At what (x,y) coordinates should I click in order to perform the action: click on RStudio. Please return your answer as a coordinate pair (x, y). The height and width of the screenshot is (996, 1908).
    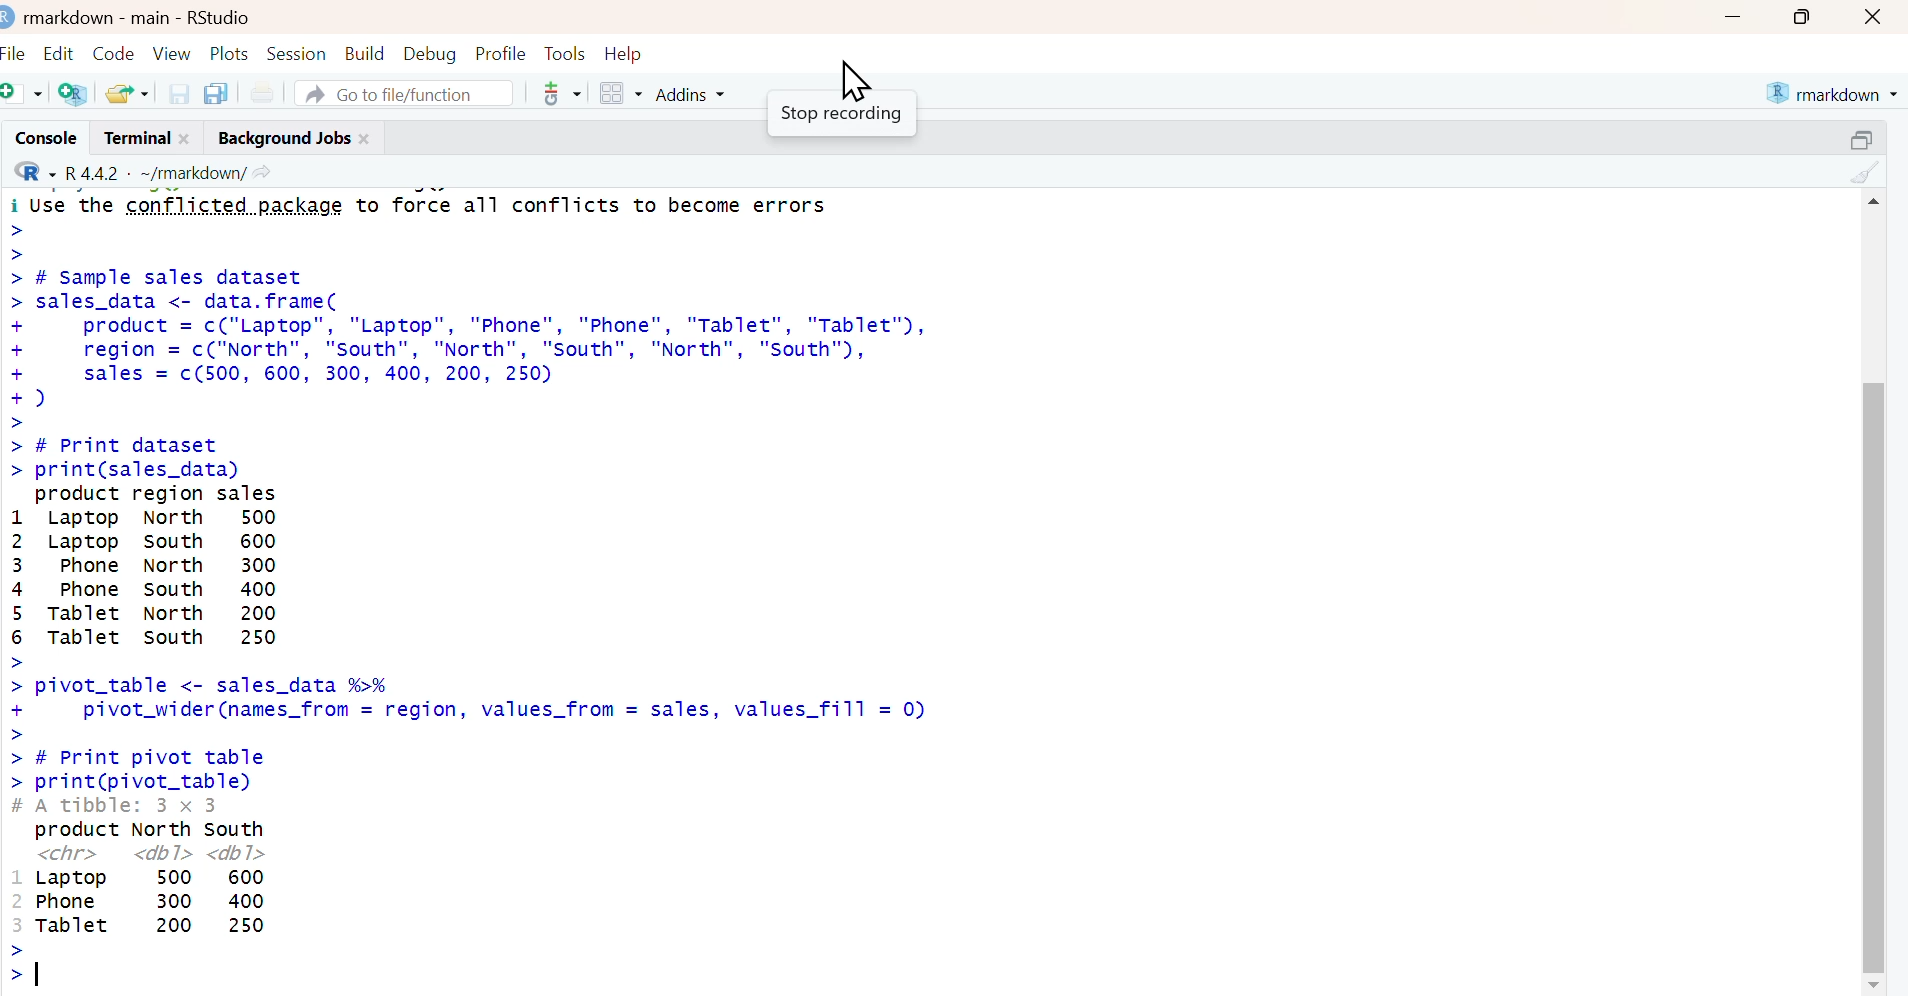
    Looking at the image, I should click on (220, 15).